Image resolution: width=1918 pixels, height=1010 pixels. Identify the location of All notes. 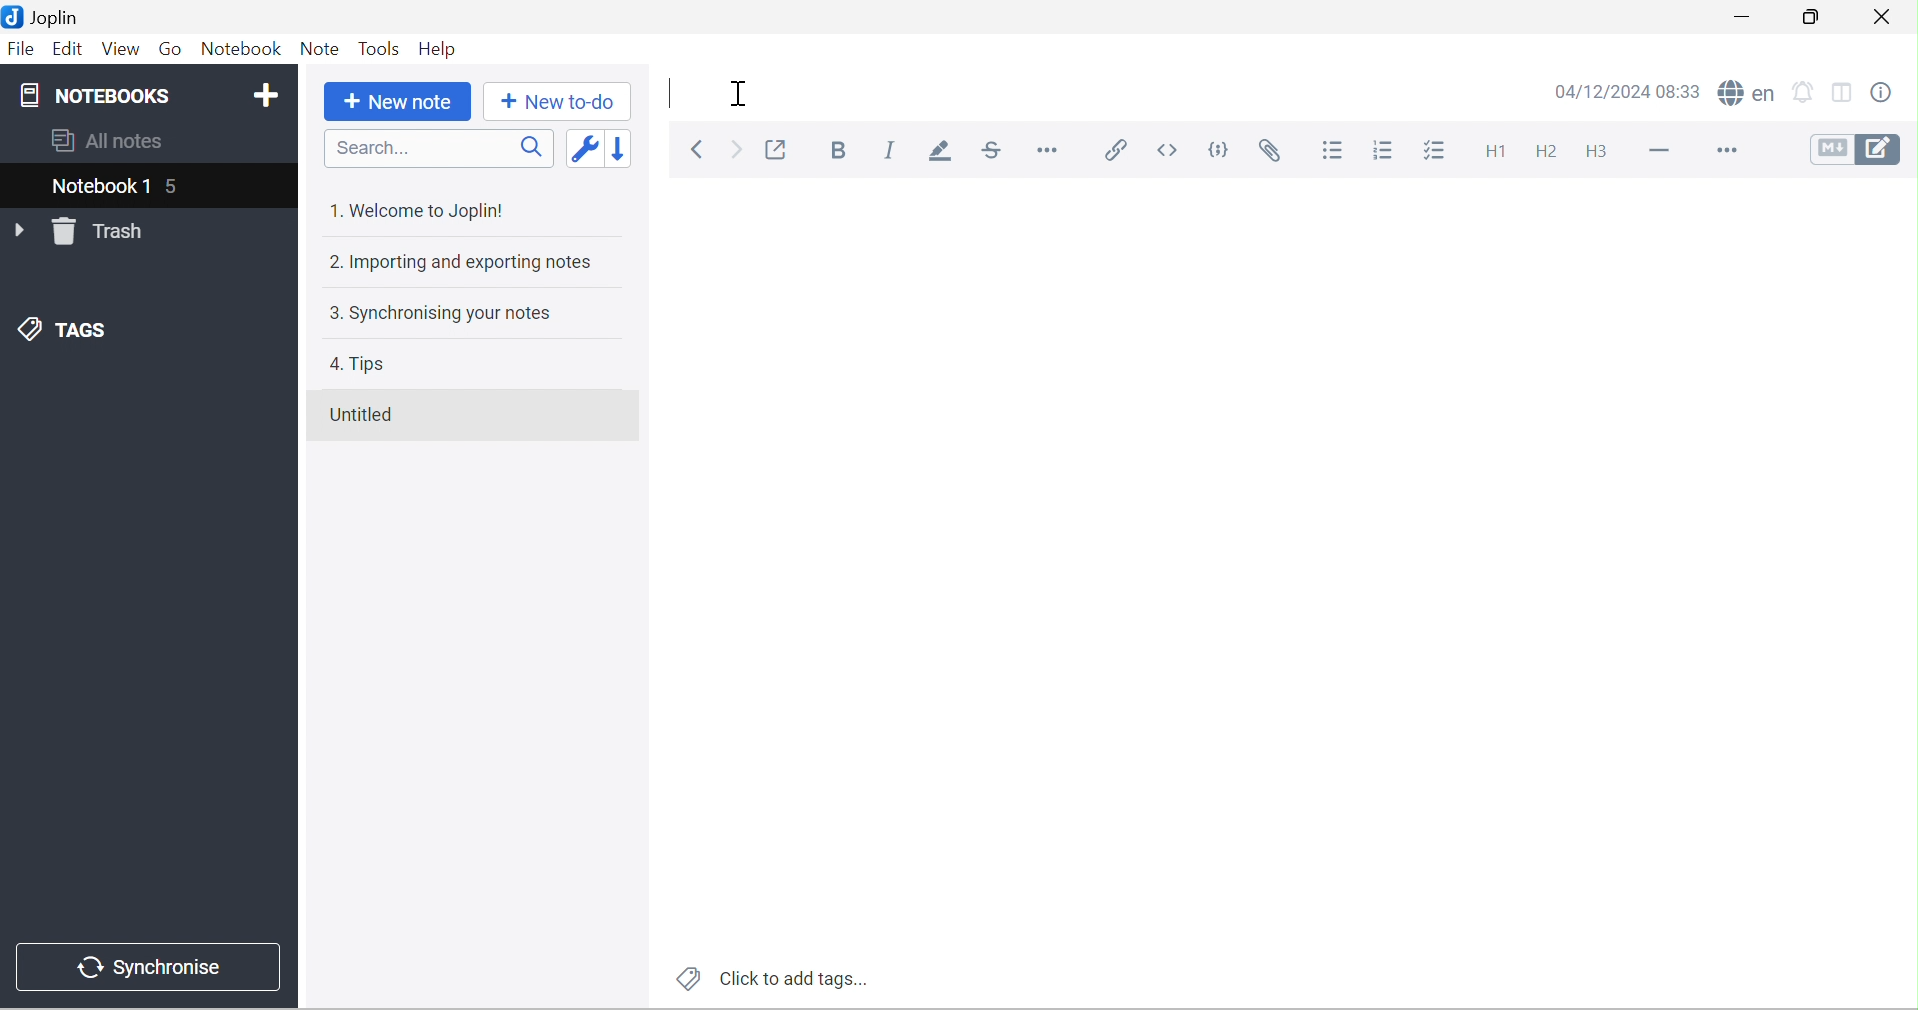
(112, 142).